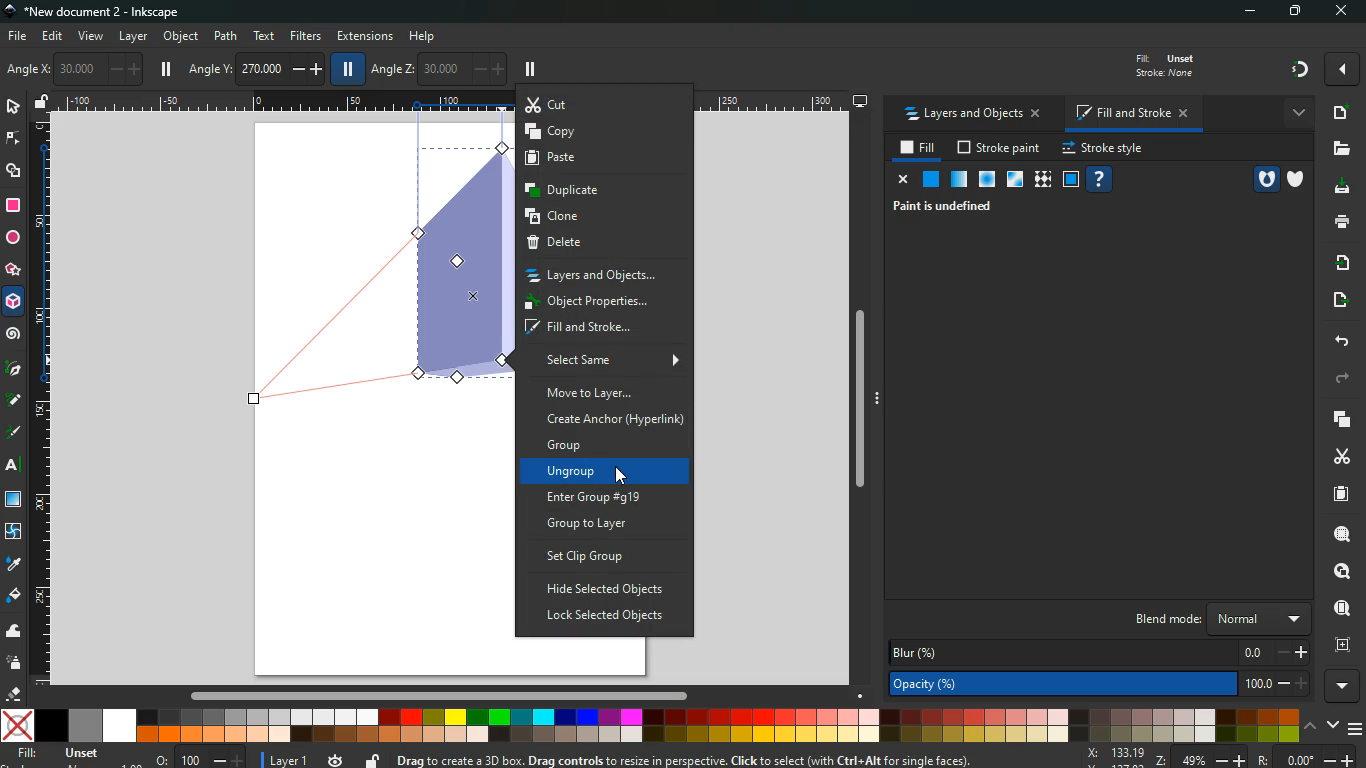  Describe the element at coordinates (1042, 182) in the screenshot. I see `texture` at that location.